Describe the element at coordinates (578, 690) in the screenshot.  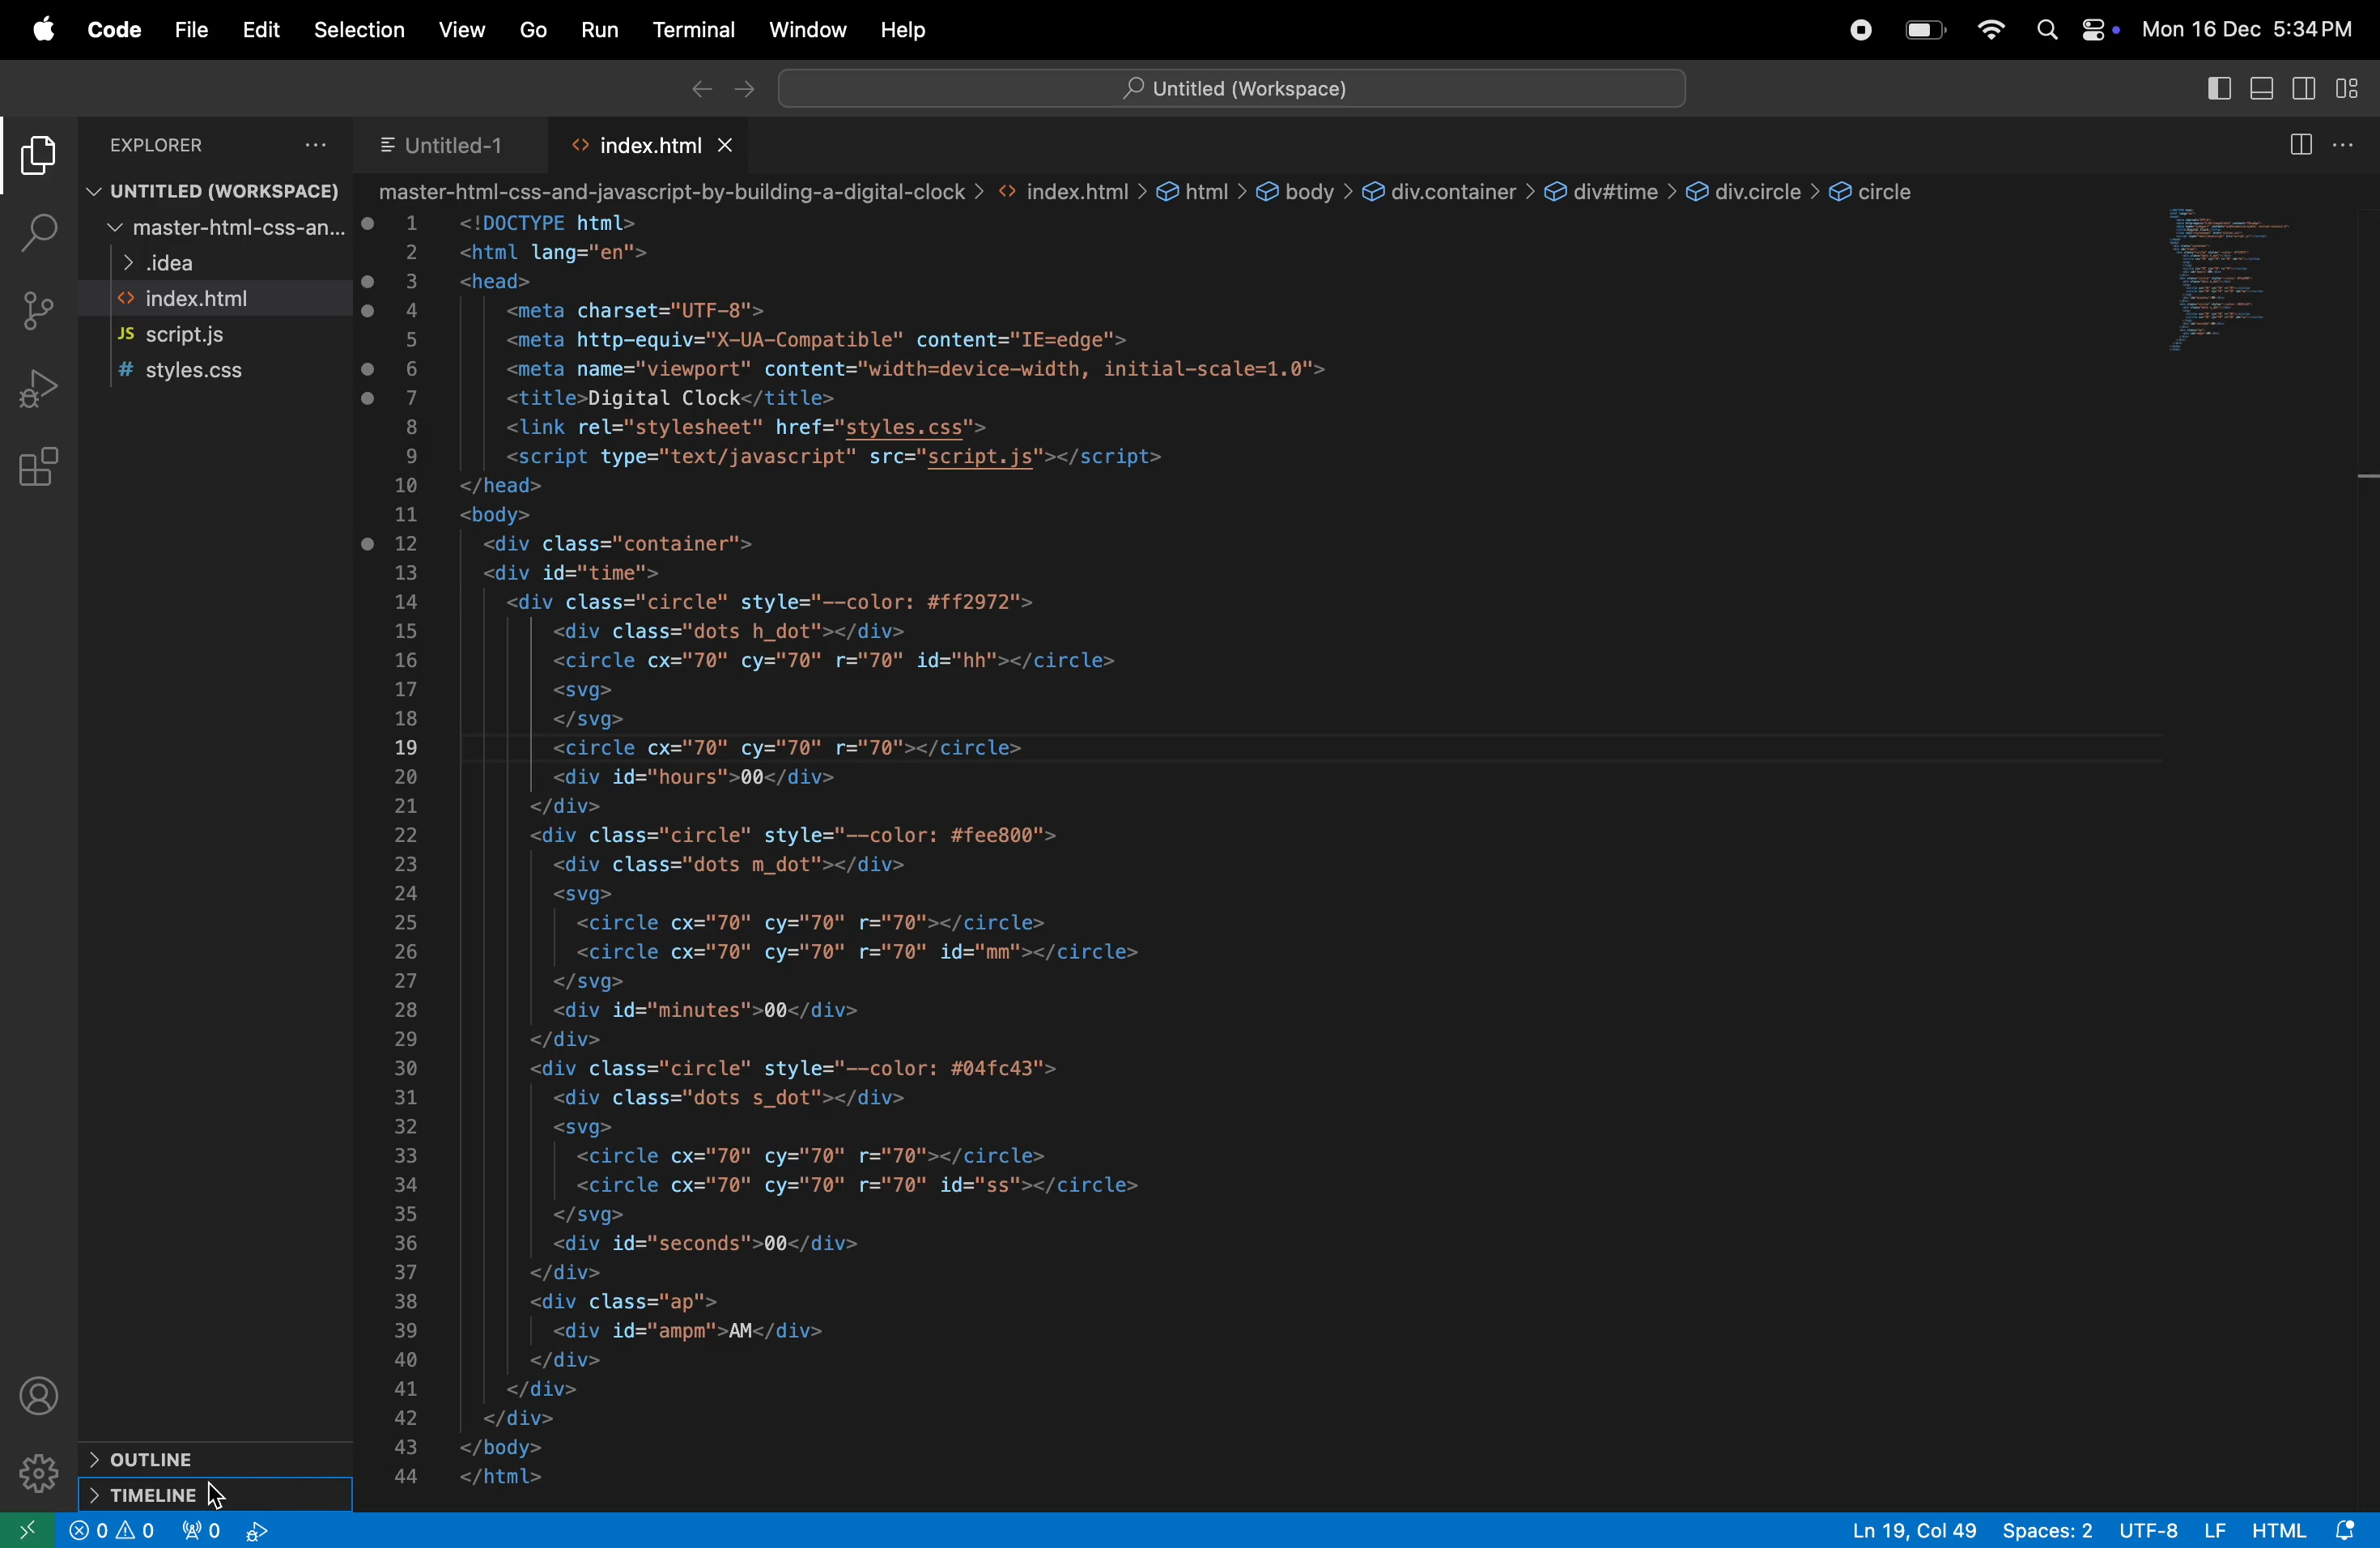
I see `| <svg>` at that location.